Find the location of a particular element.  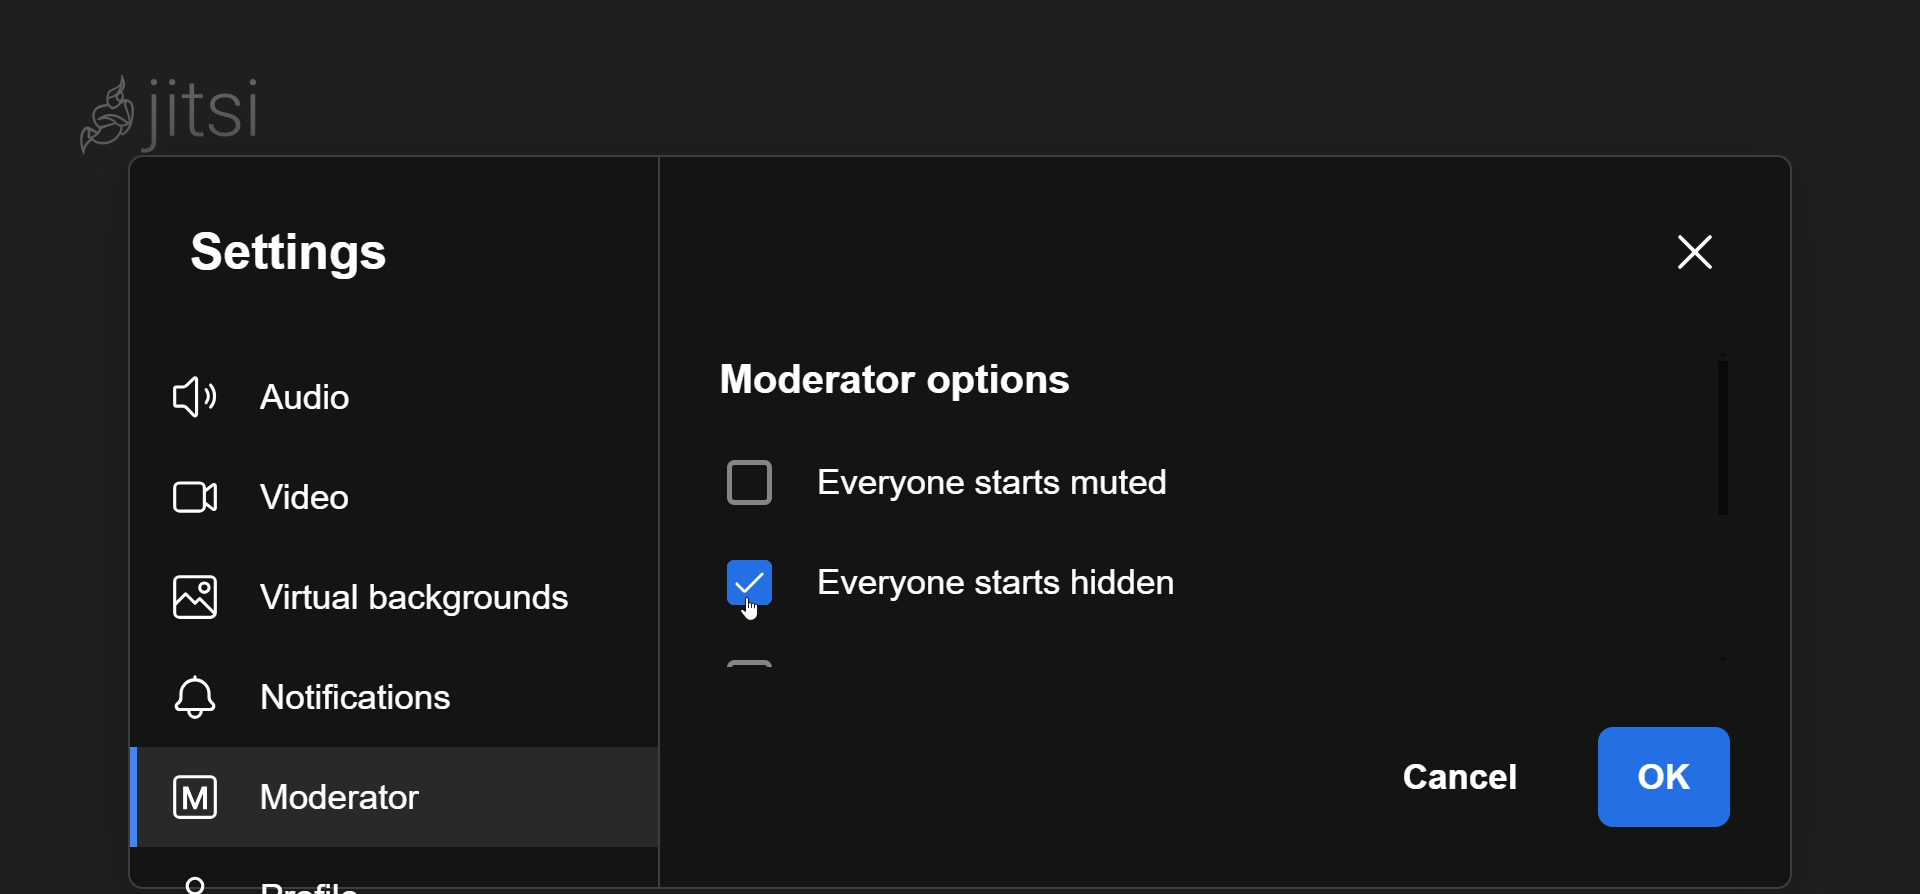

video is located at coordinates (272, 496).